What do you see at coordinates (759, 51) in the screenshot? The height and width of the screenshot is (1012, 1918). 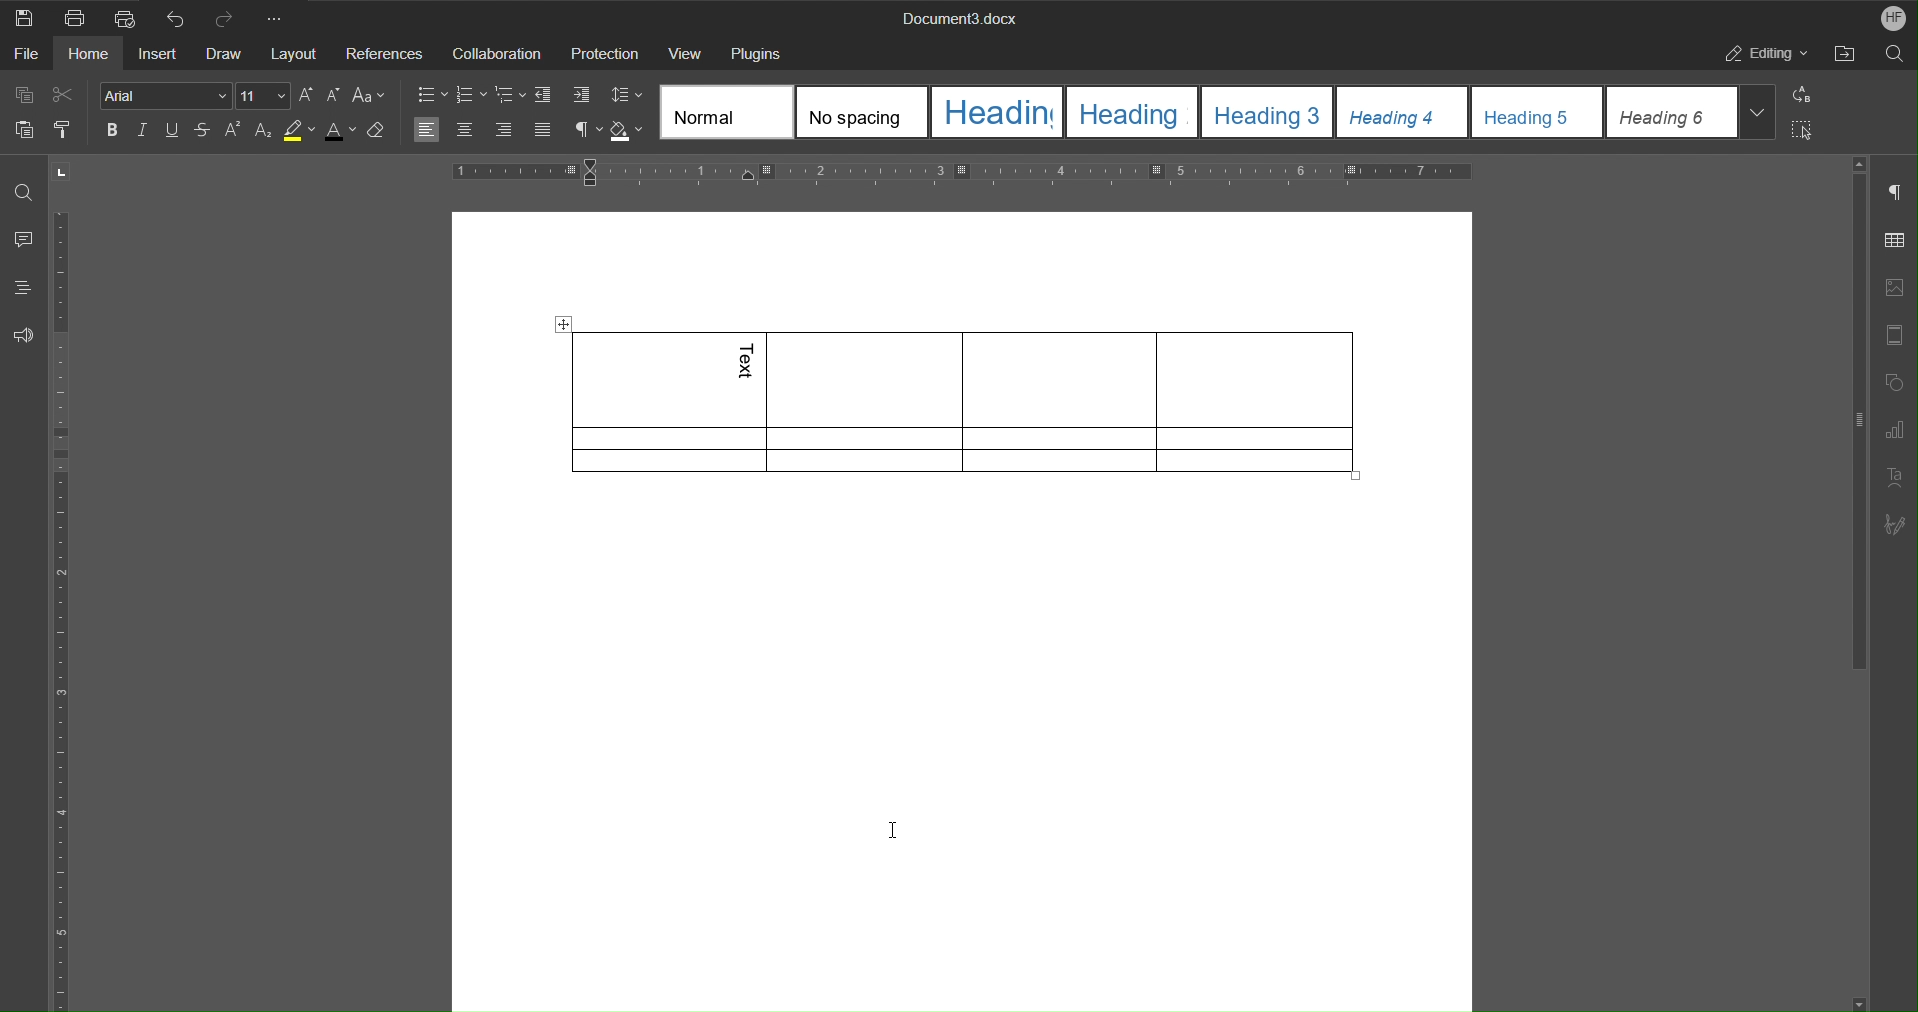 I see `Plugins` at bounding box center [759, 51].